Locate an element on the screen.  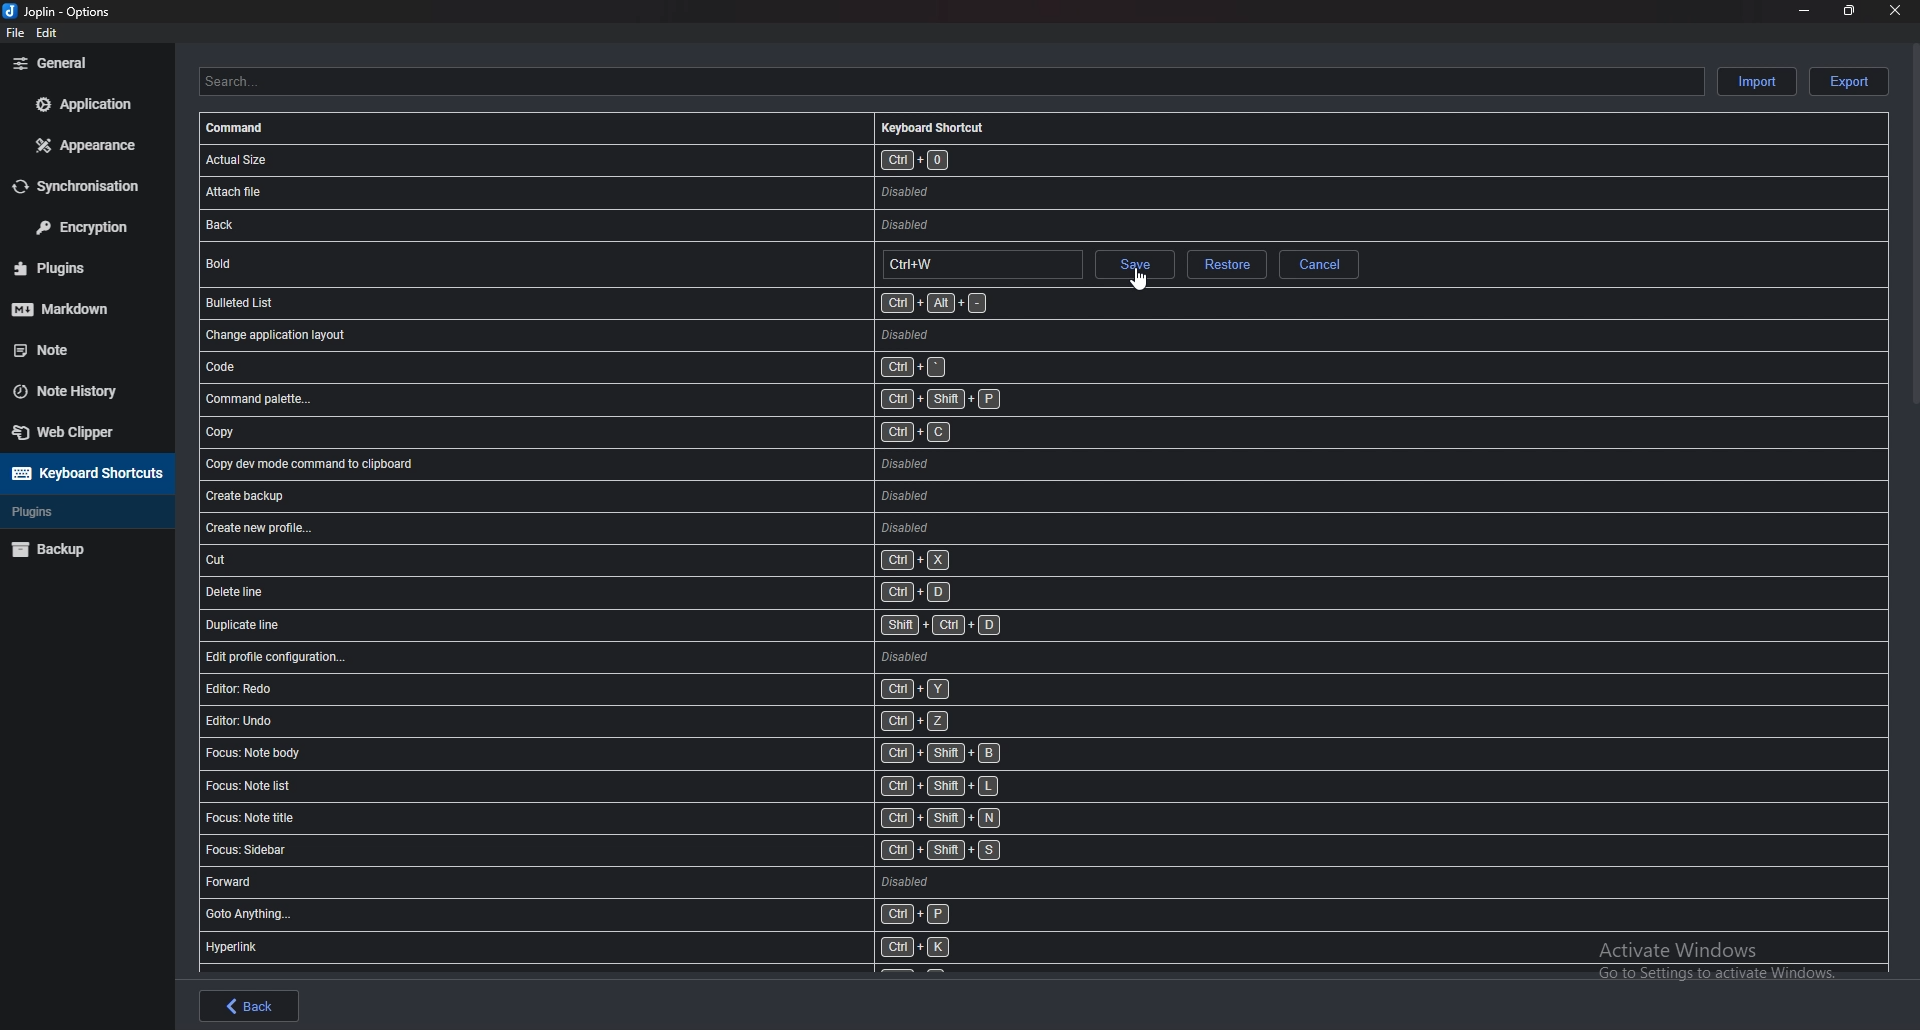
shortcut is located at coordinates (628, 397).